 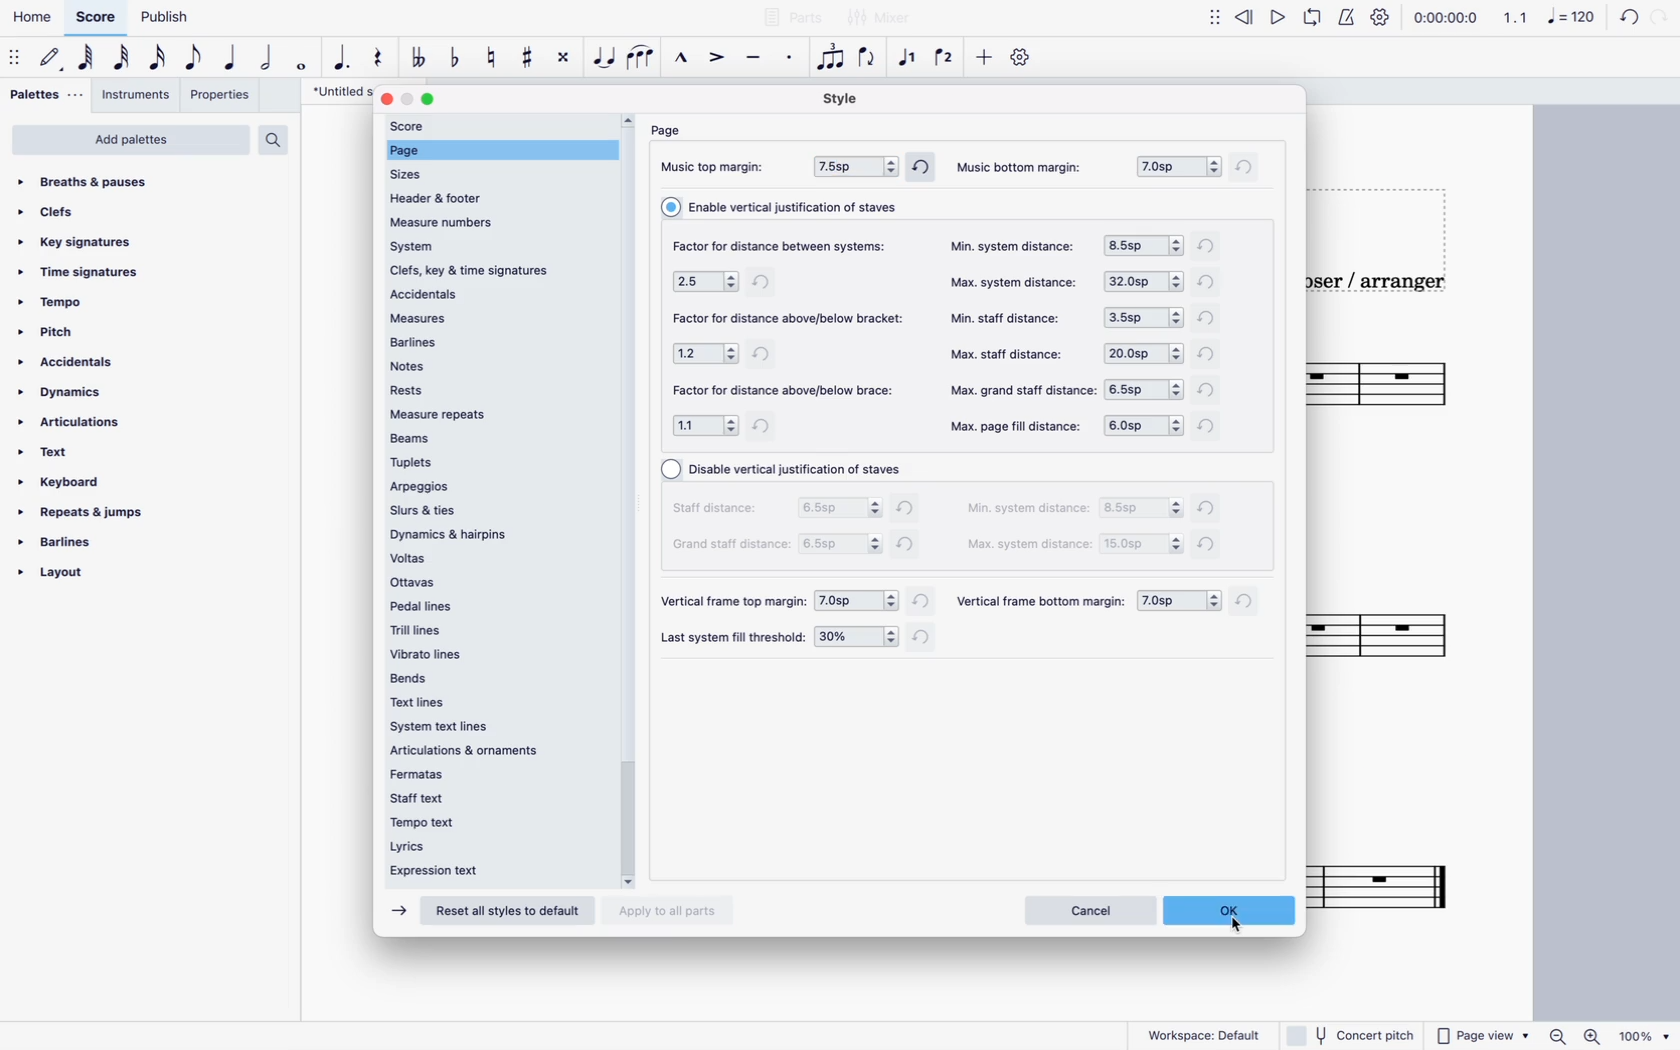 What do you see at coordinates (1380, 19) in the screenshot?
I see `playback settings` at bounding box center [1380, 19].